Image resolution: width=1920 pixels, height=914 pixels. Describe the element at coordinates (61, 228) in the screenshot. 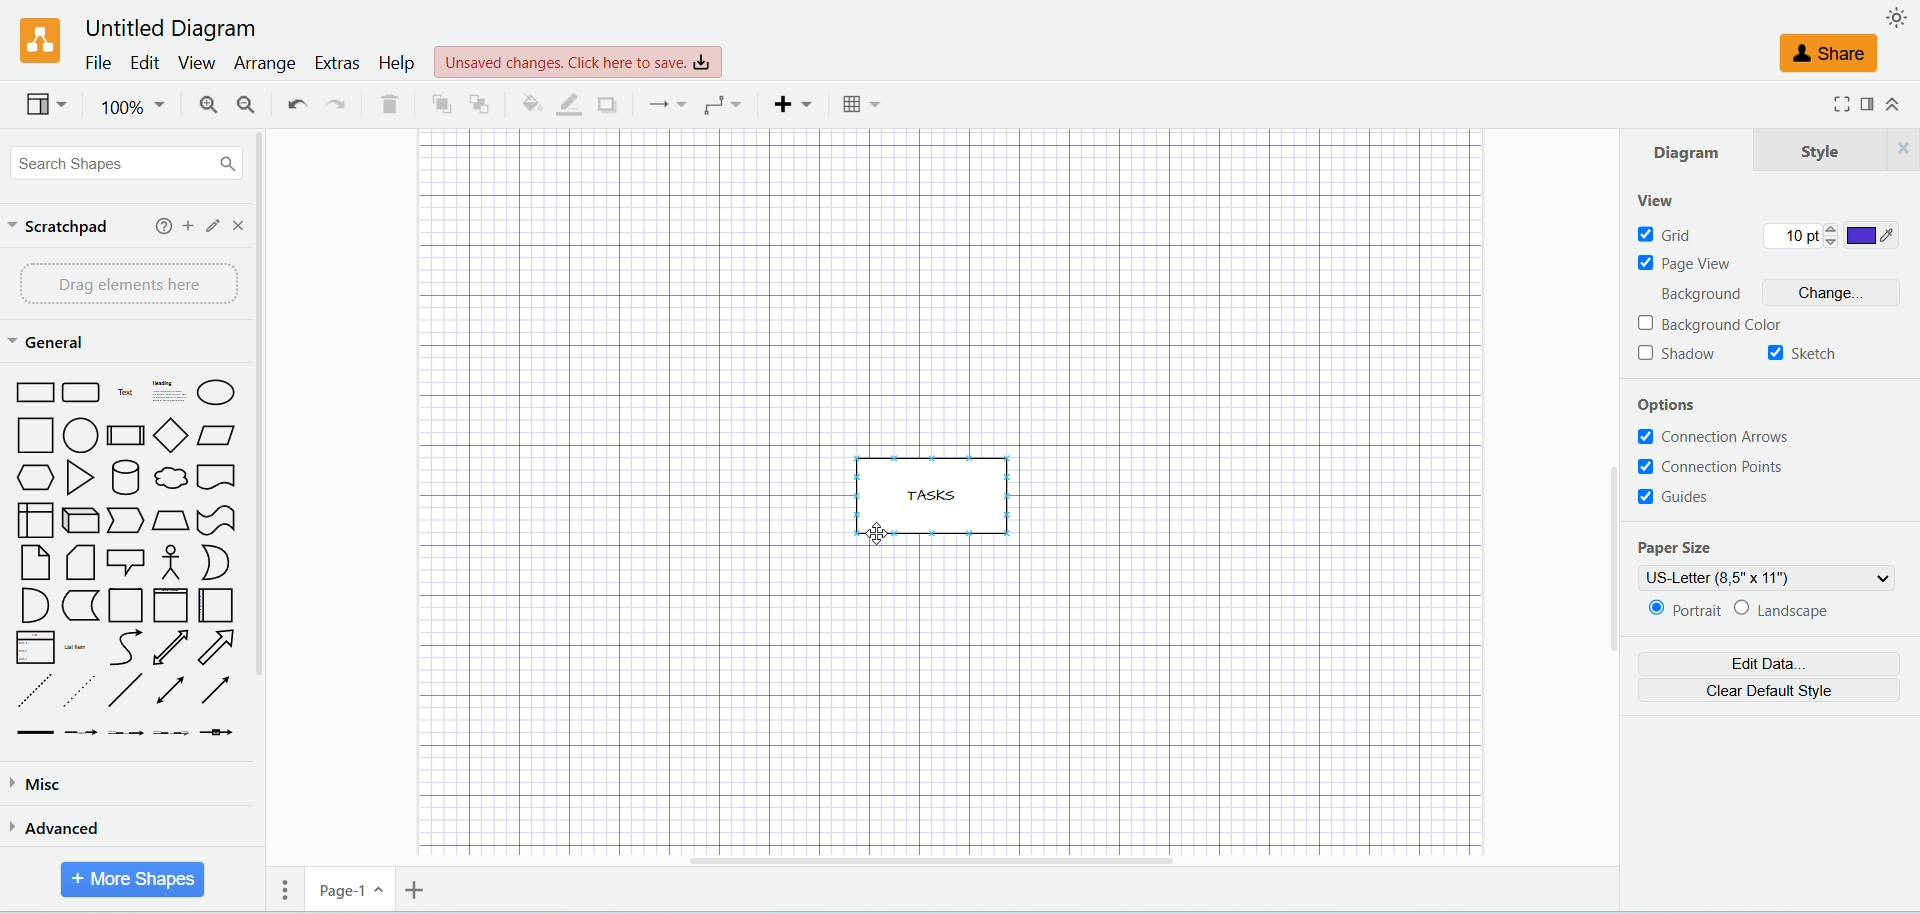

I see `scratchpad` at that location.